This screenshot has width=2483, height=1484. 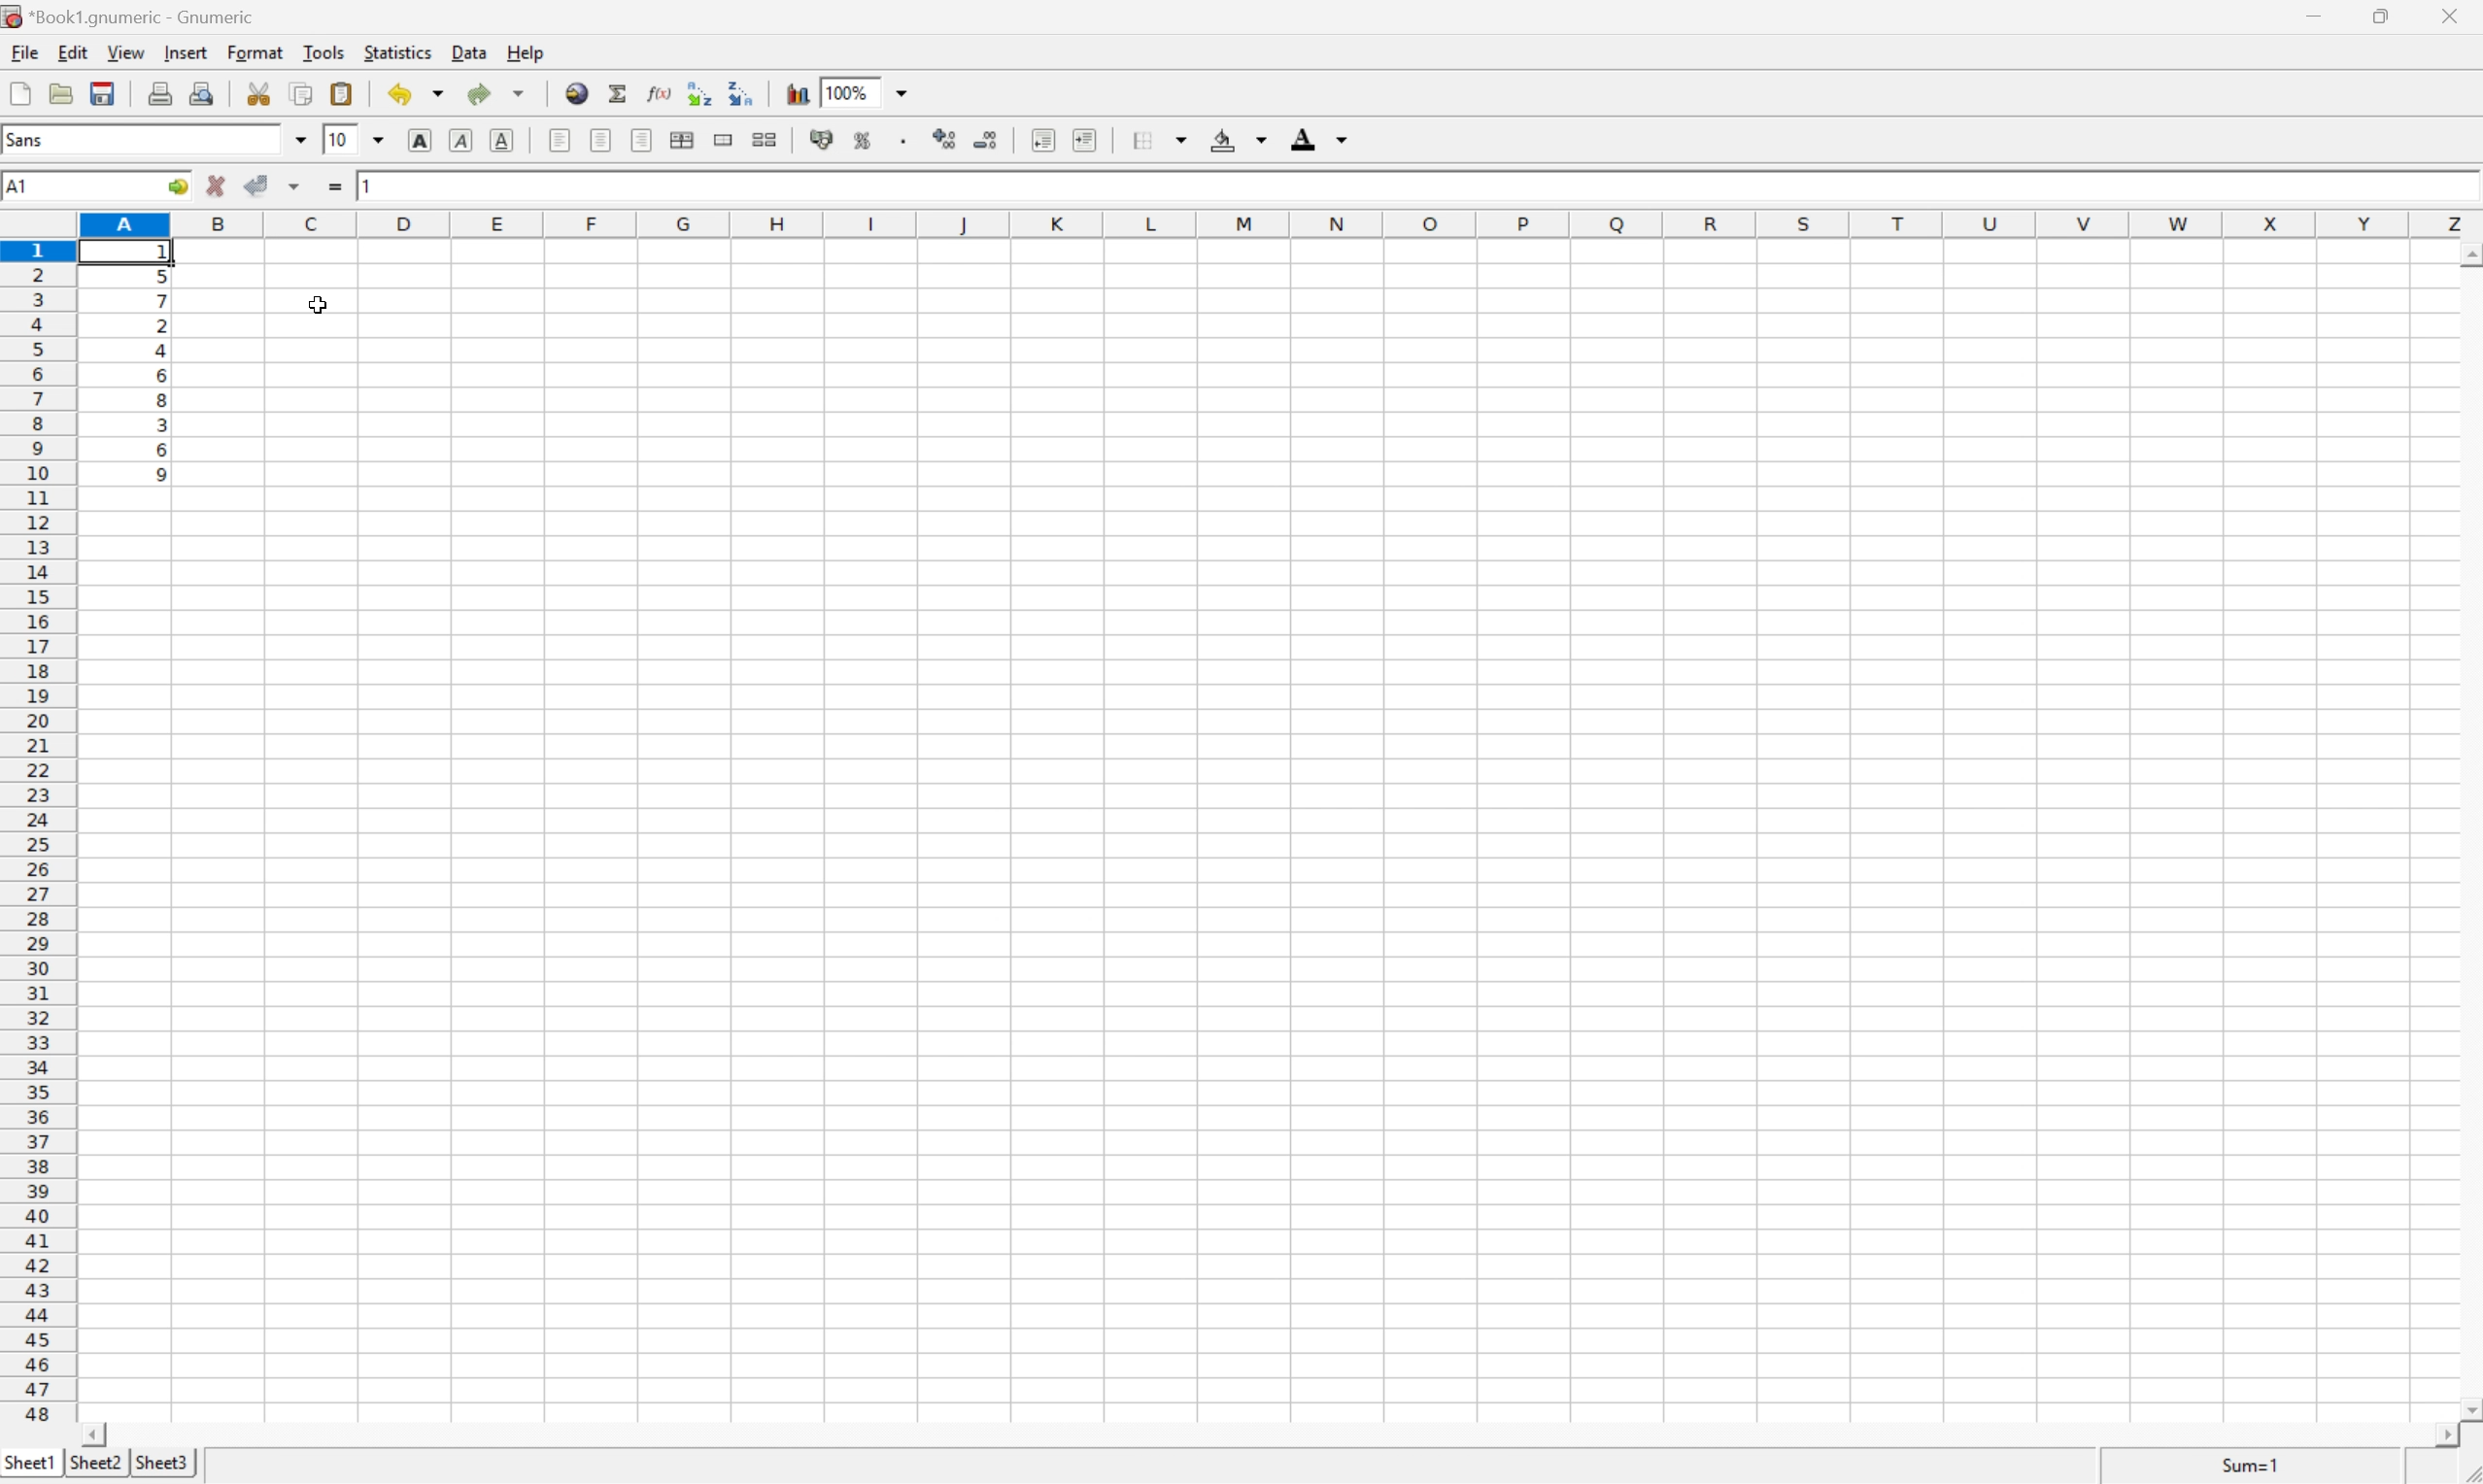 What do you see at coordinates (908, 92) in the screenshot?
I see `drop down` at bounding box center [908, 92].